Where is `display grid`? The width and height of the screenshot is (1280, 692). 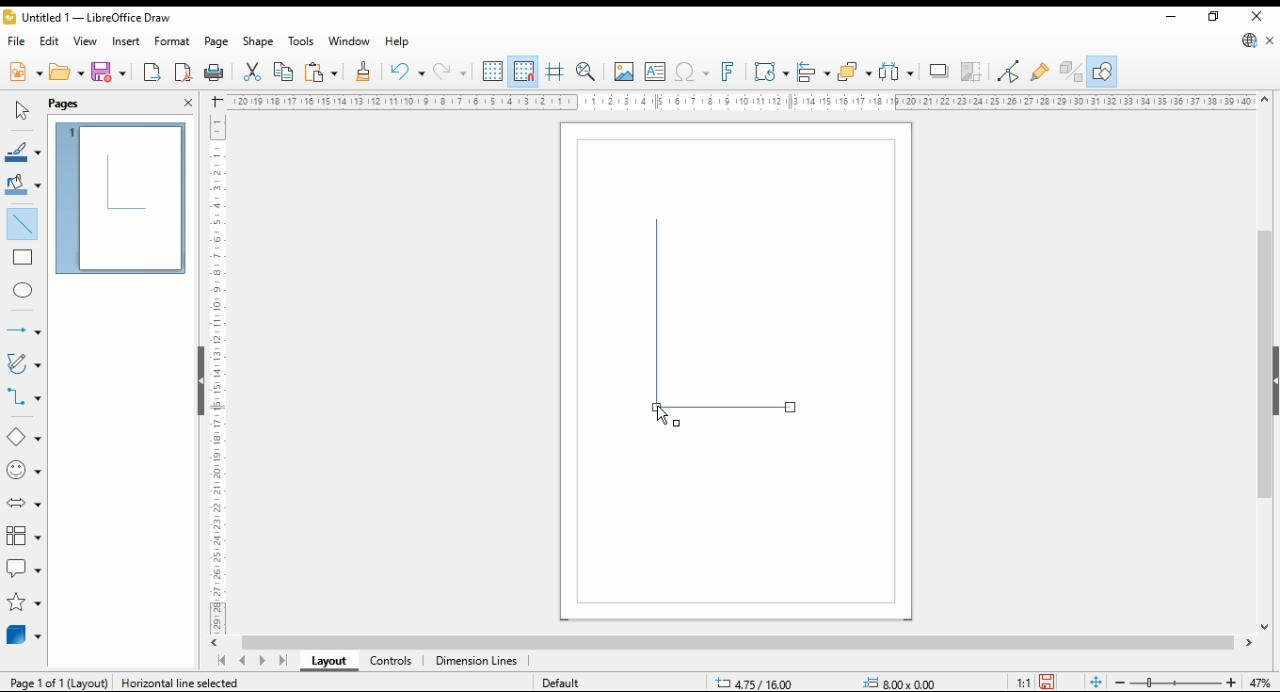
display grid is located at coordinates (493, 70).